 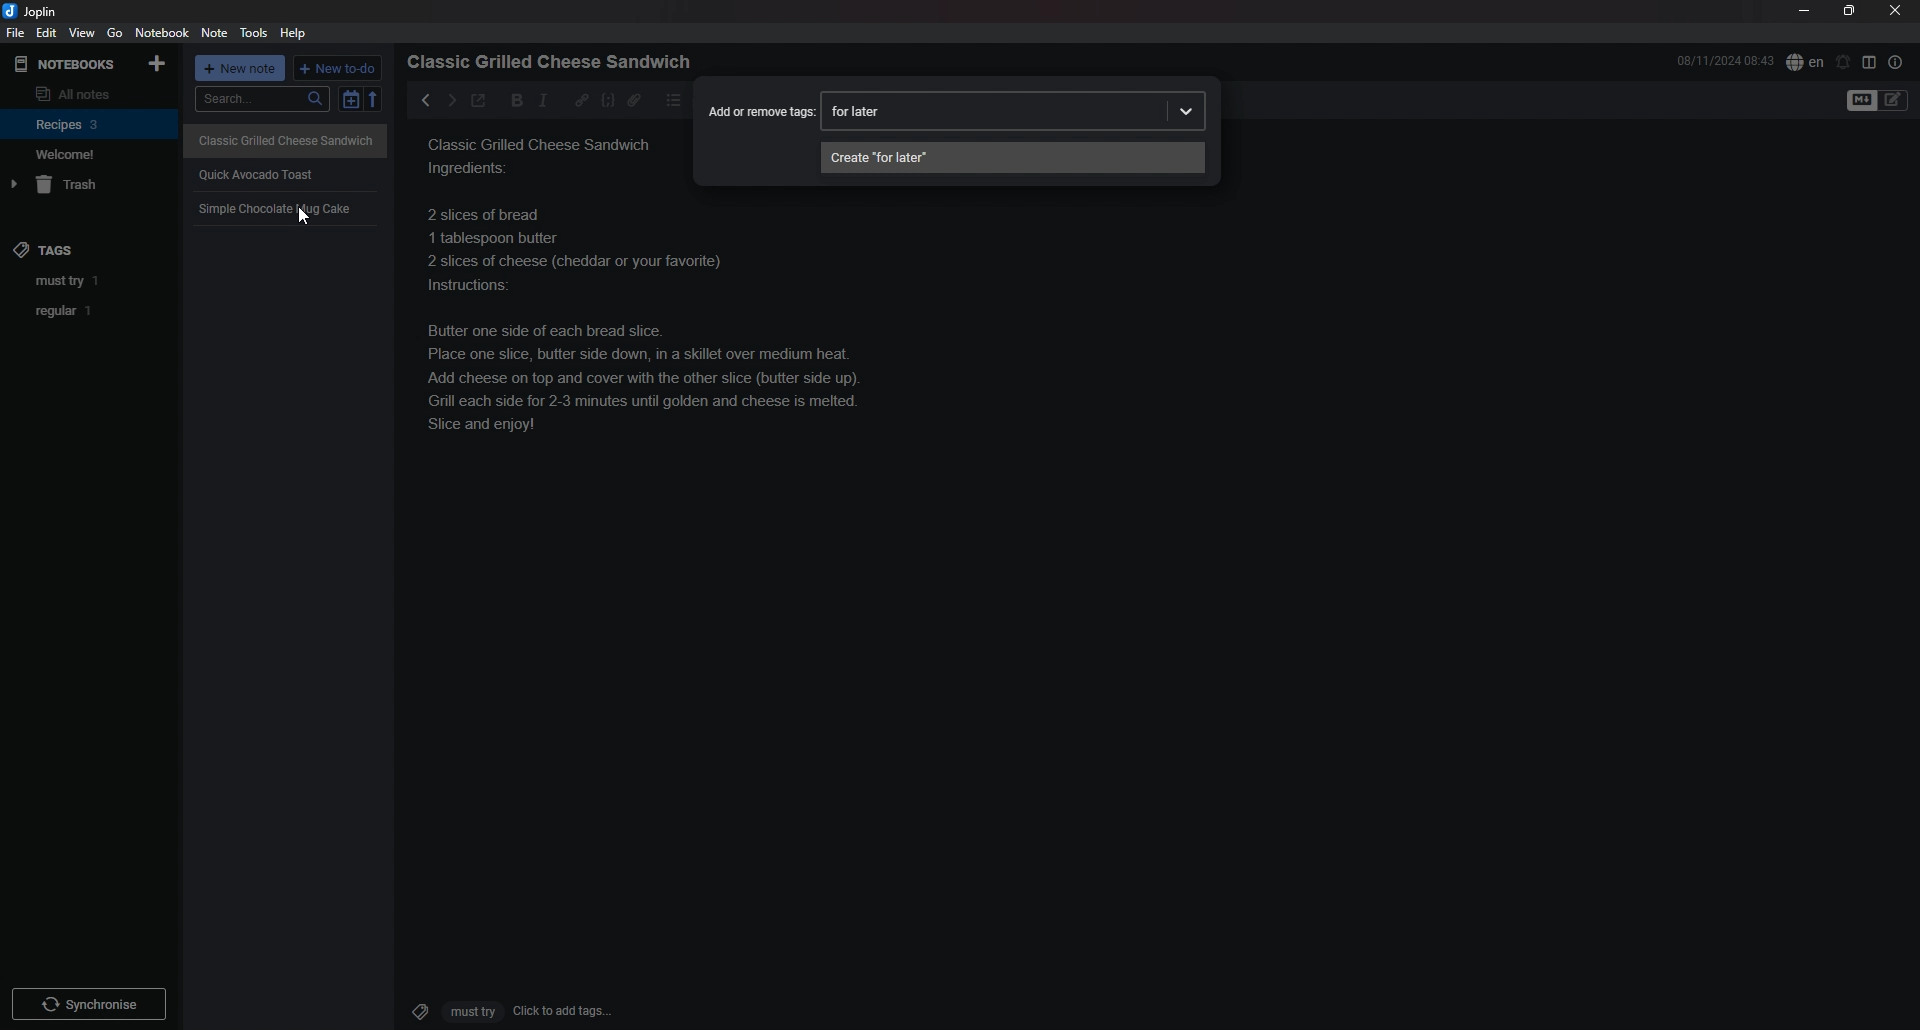 I want to click on Classic grilled cheese sandwich ingredients, so click(x=542, y=161).